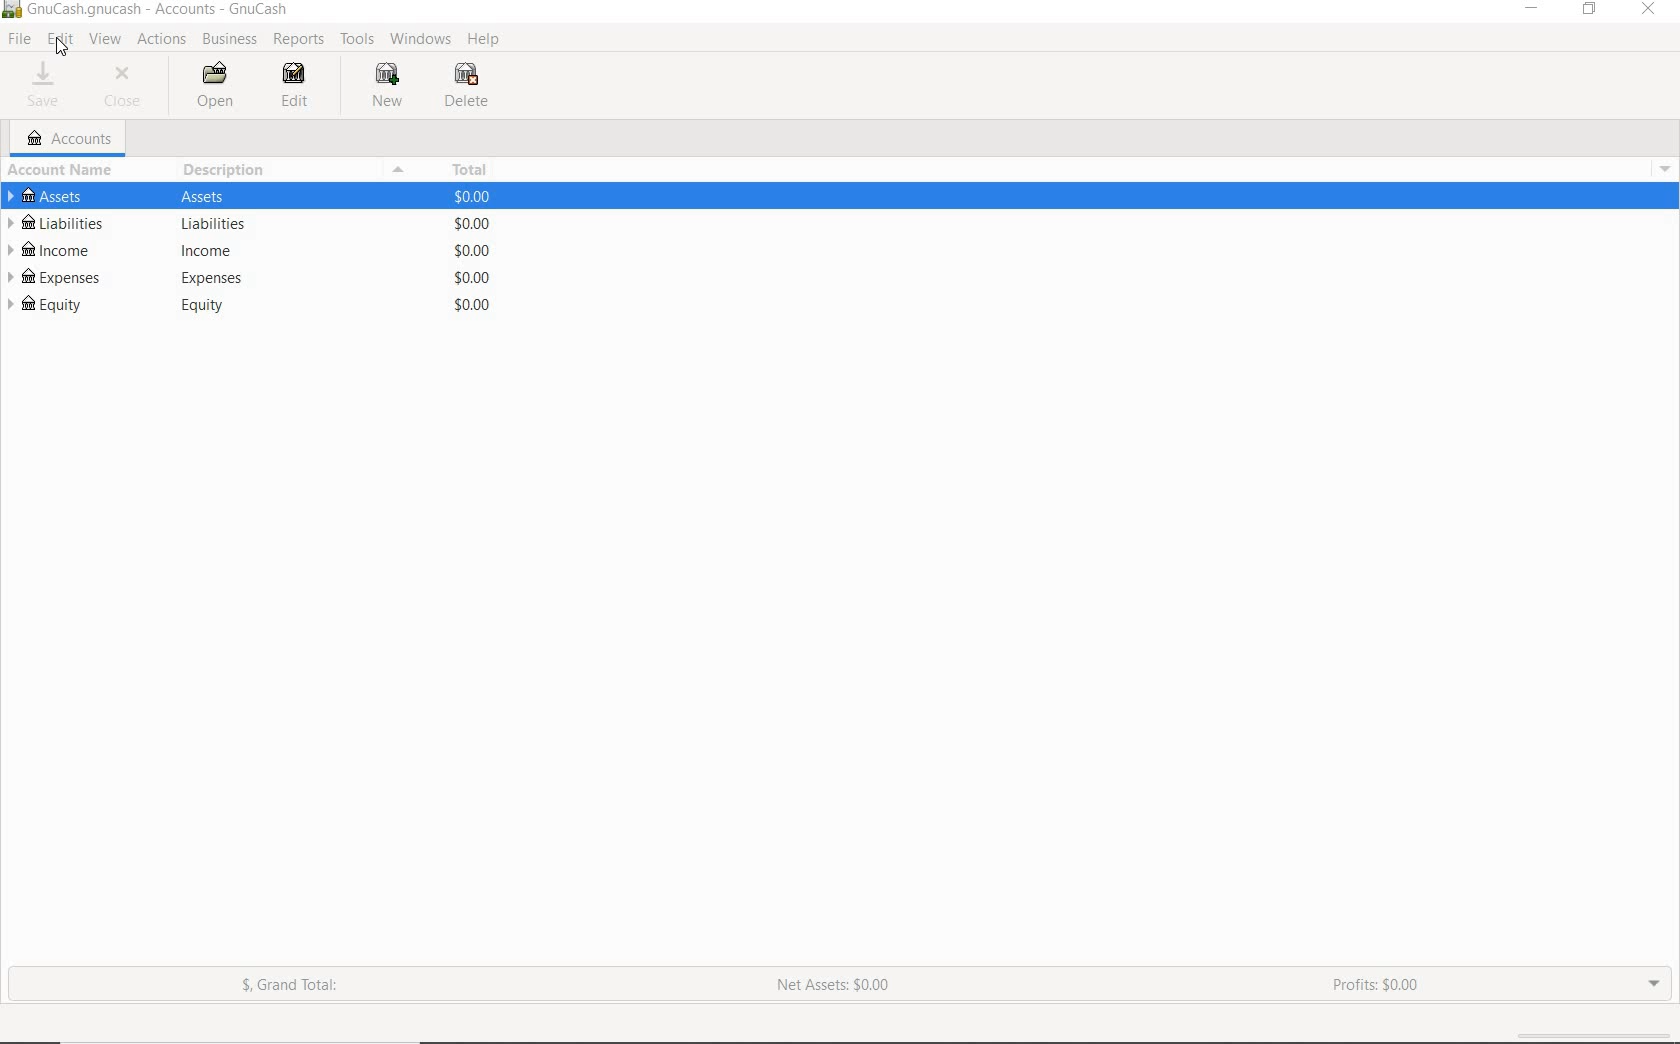 This screenshot has width=1680, height=1044. I want to click on NEW, so click(391, 85).